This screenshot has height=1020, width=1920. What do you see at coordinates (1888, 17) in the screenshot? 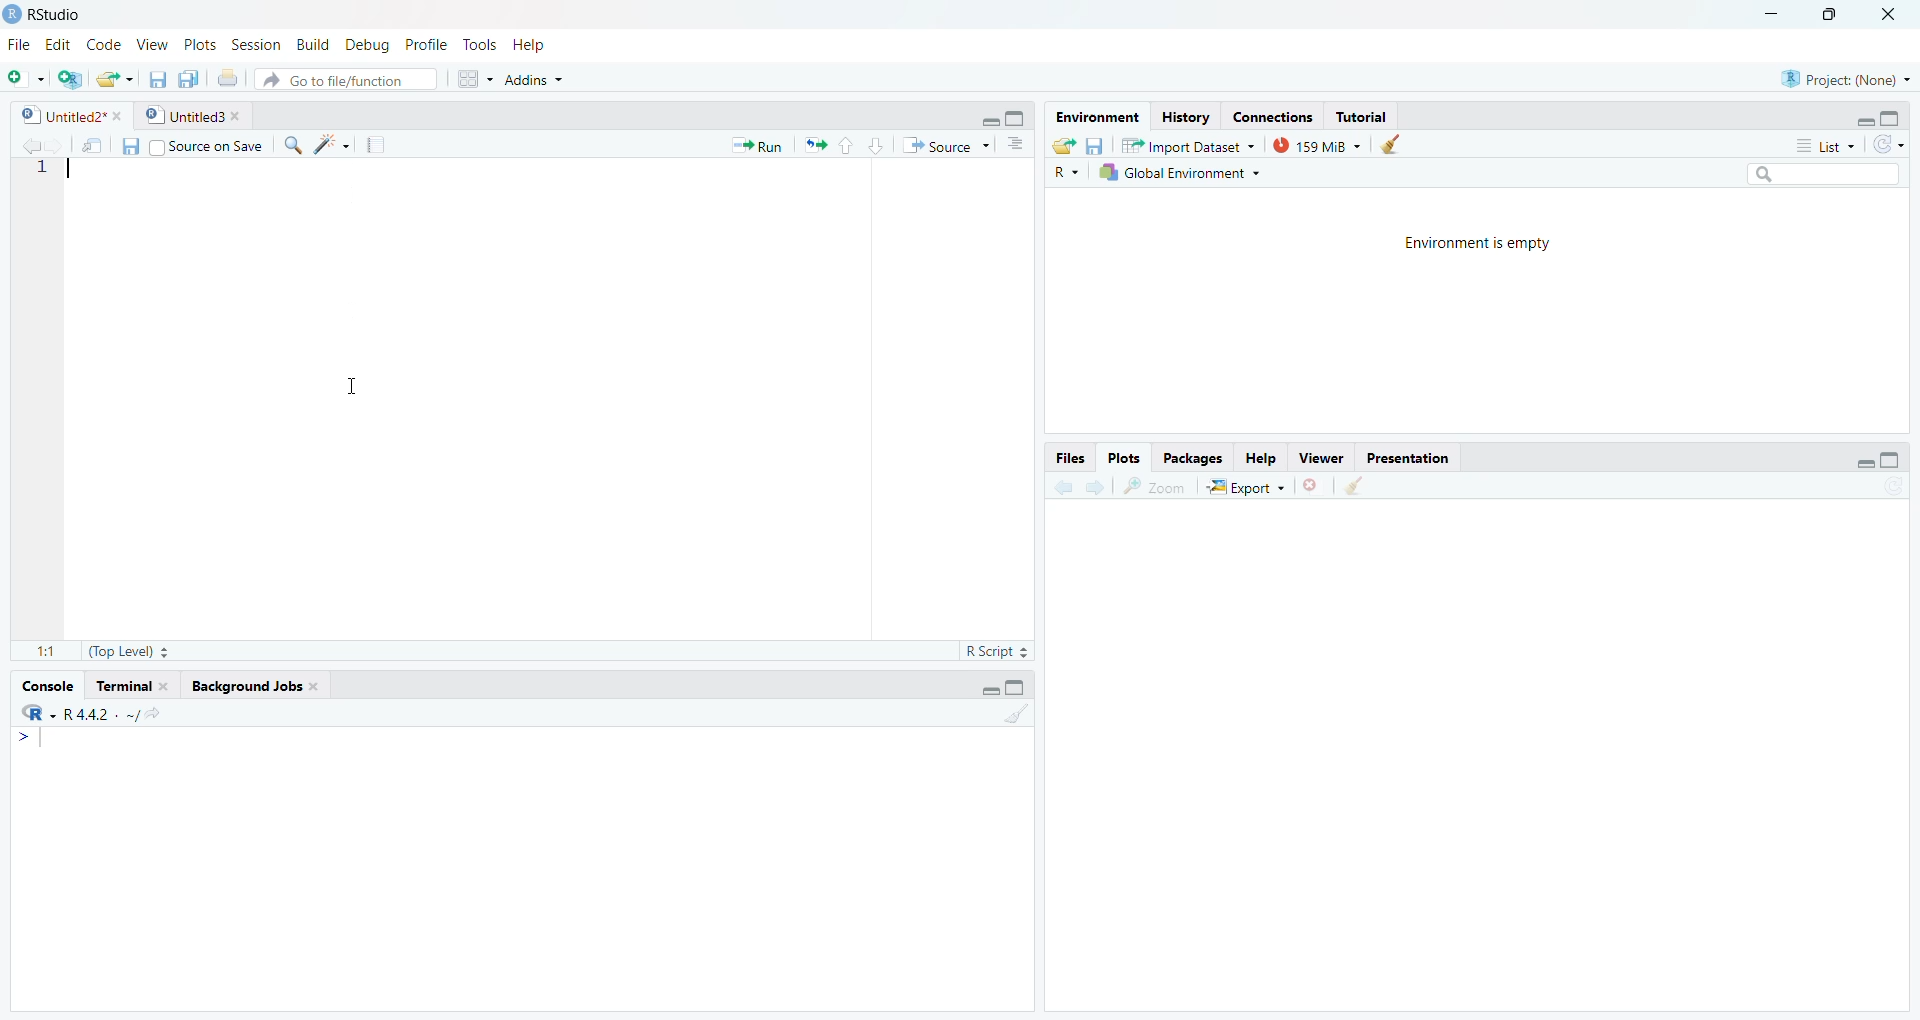
I see `Close` at bounding box center [1888, 17].